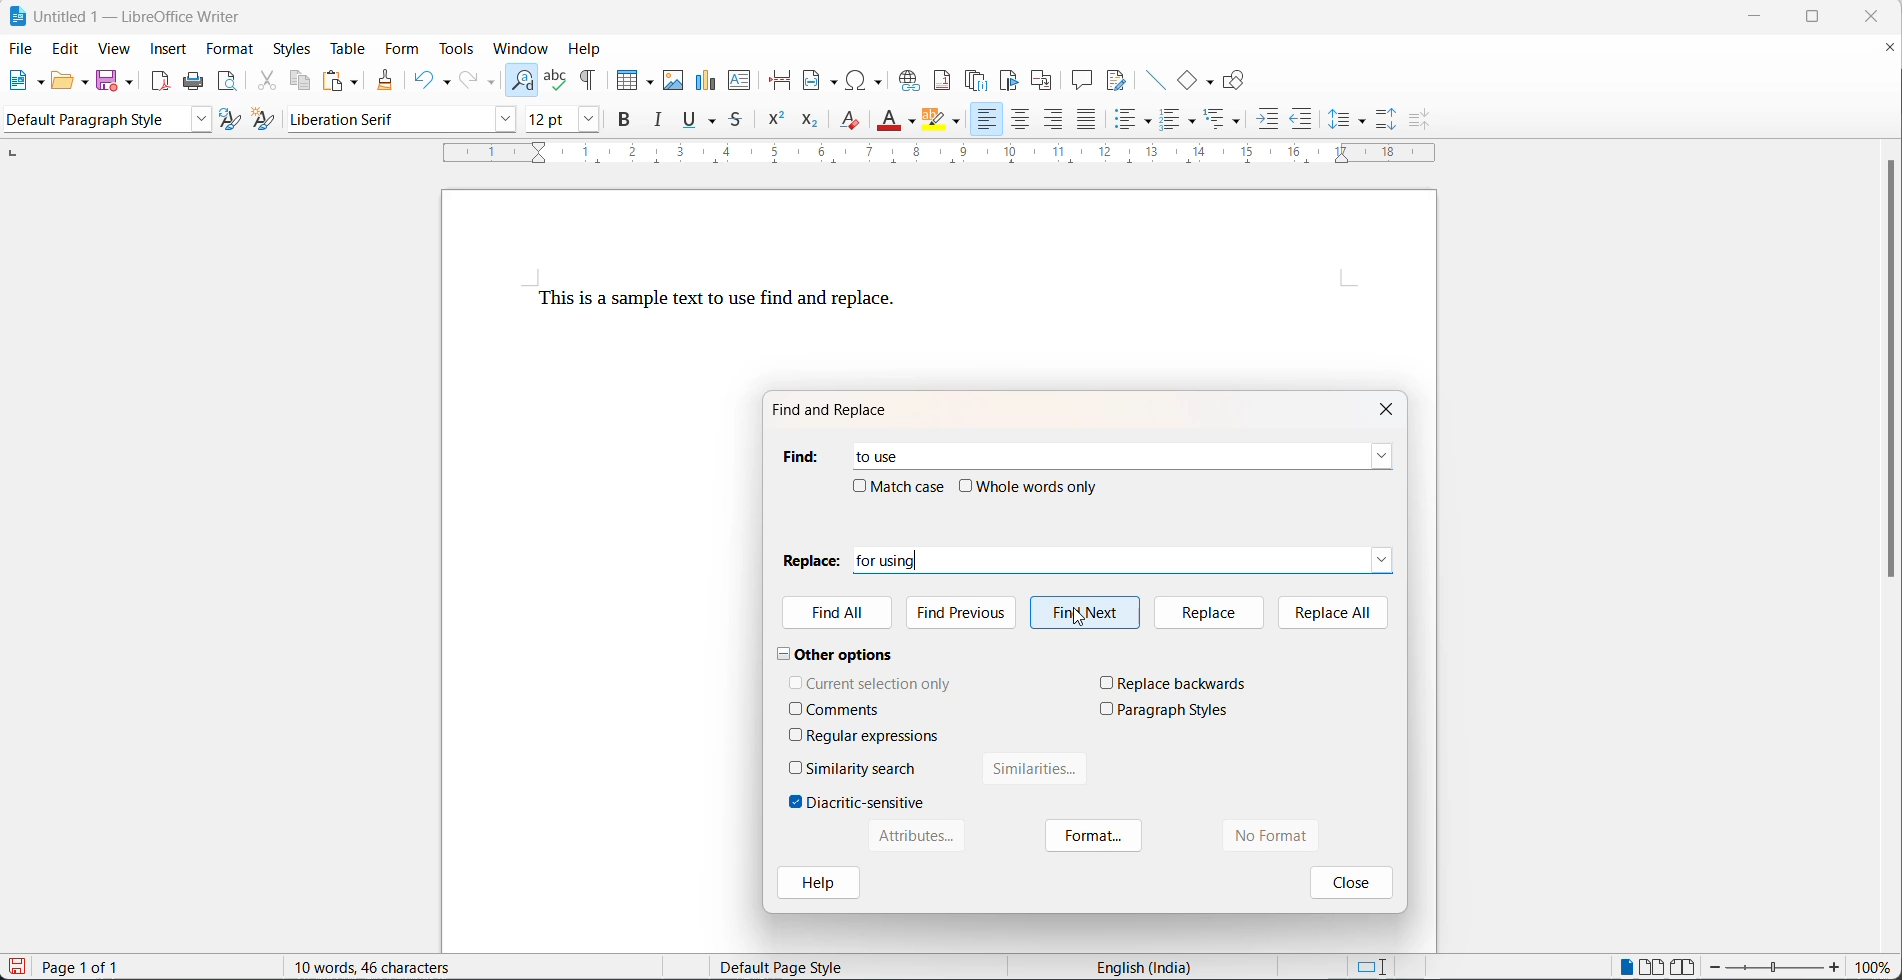 This screenshot has width=1902, height=980. I want to click on find dropdown button, so click(1382, 456).